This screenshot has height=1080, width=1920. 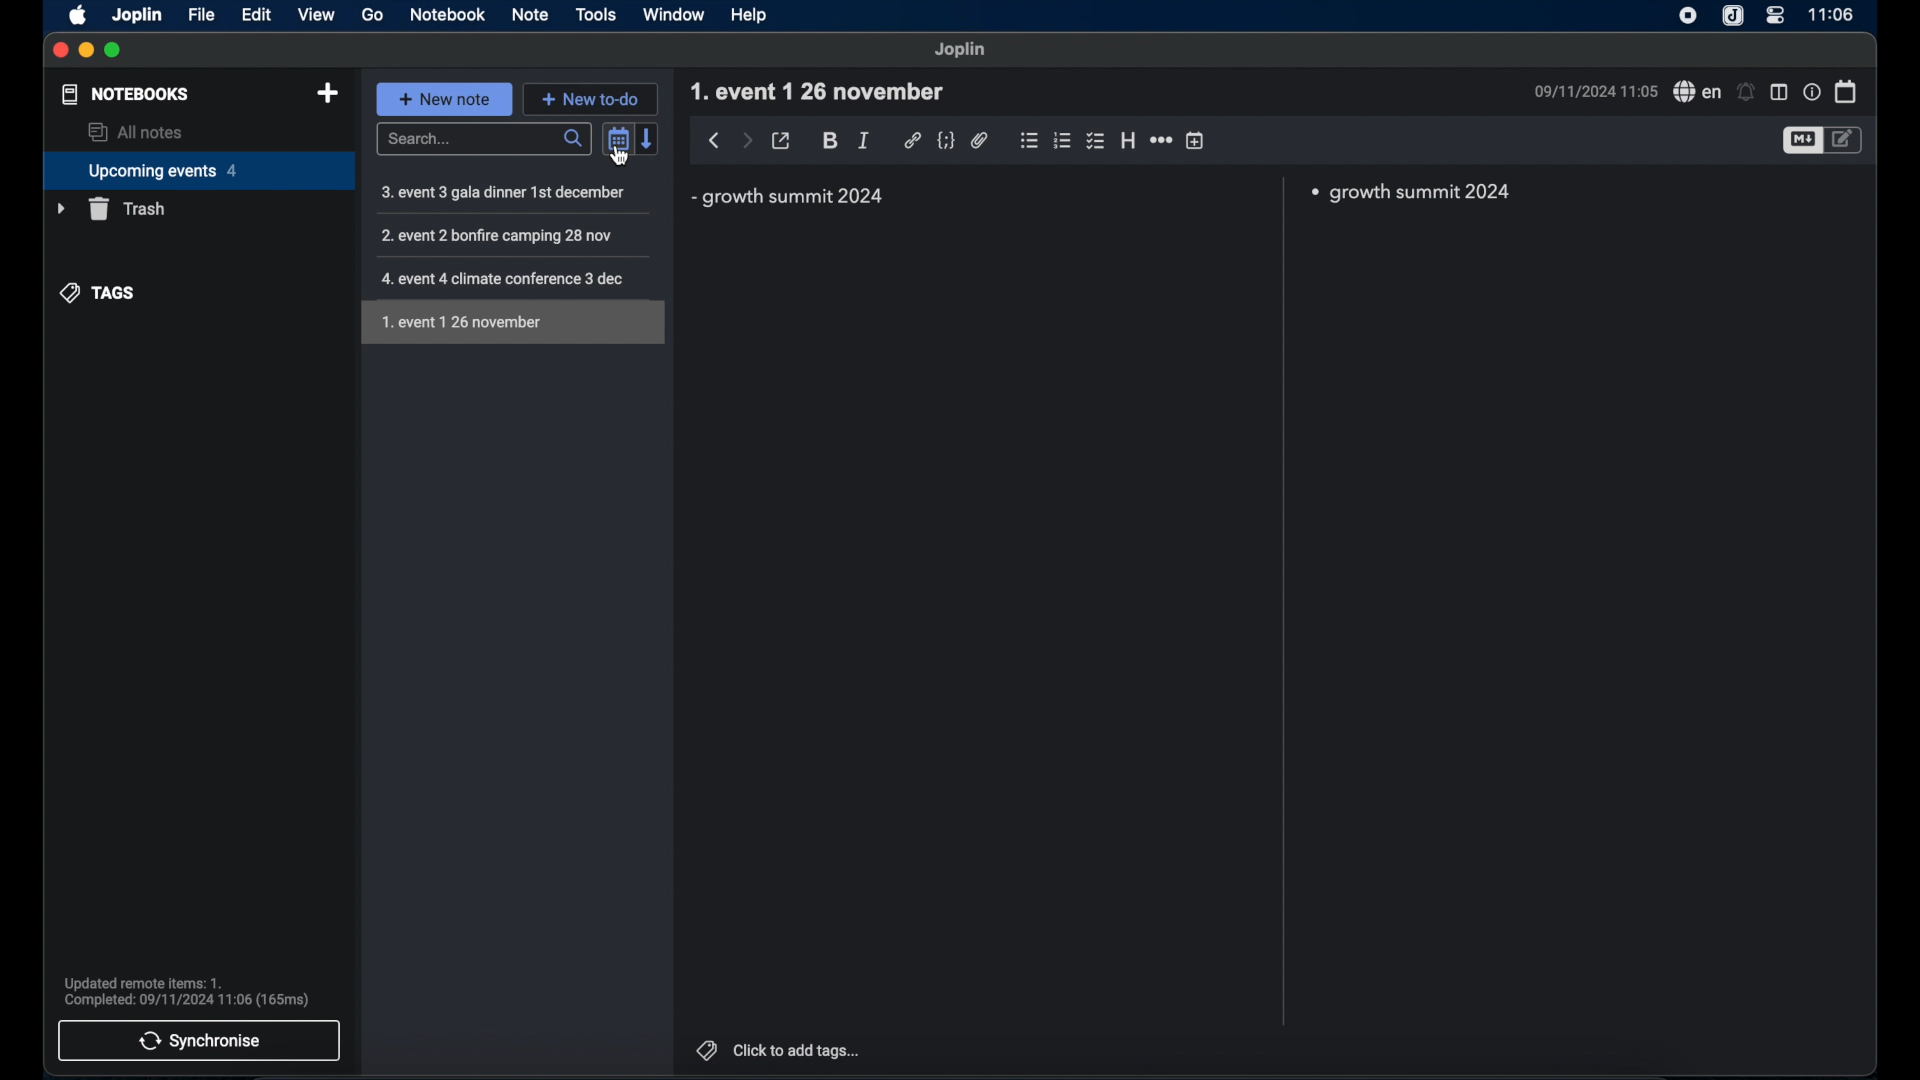 I want to click on + new note, so click(x=444, y=98).